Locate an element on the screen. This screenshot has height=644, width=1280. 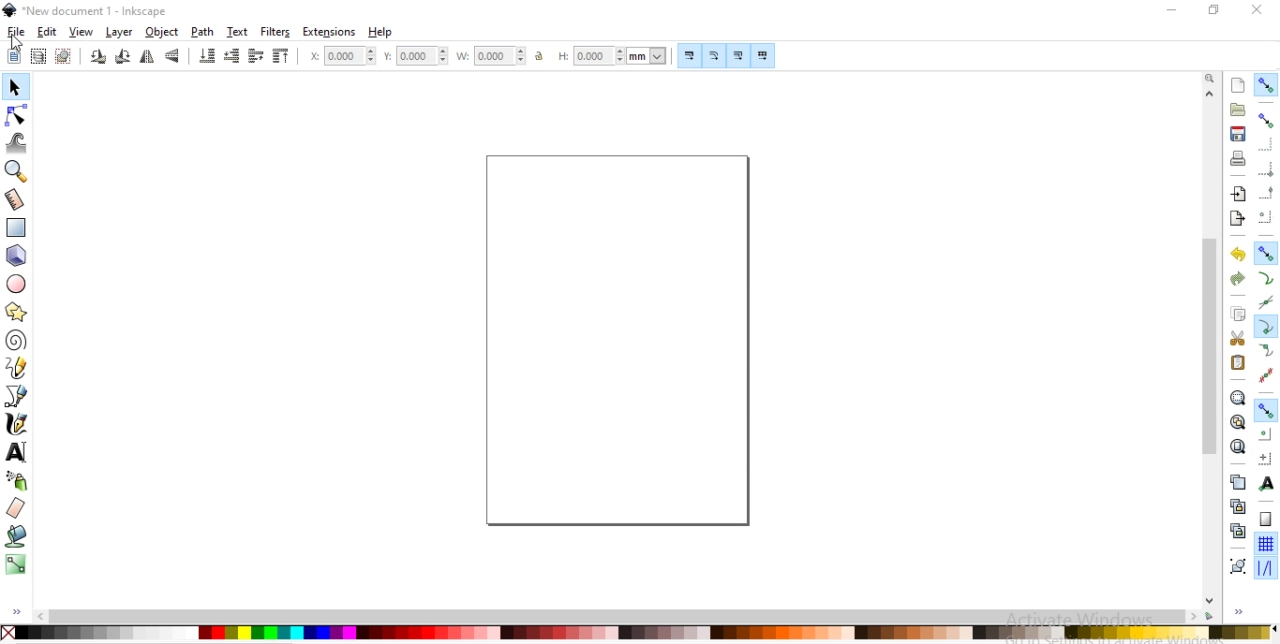
file is located at coordinates (16, 32).